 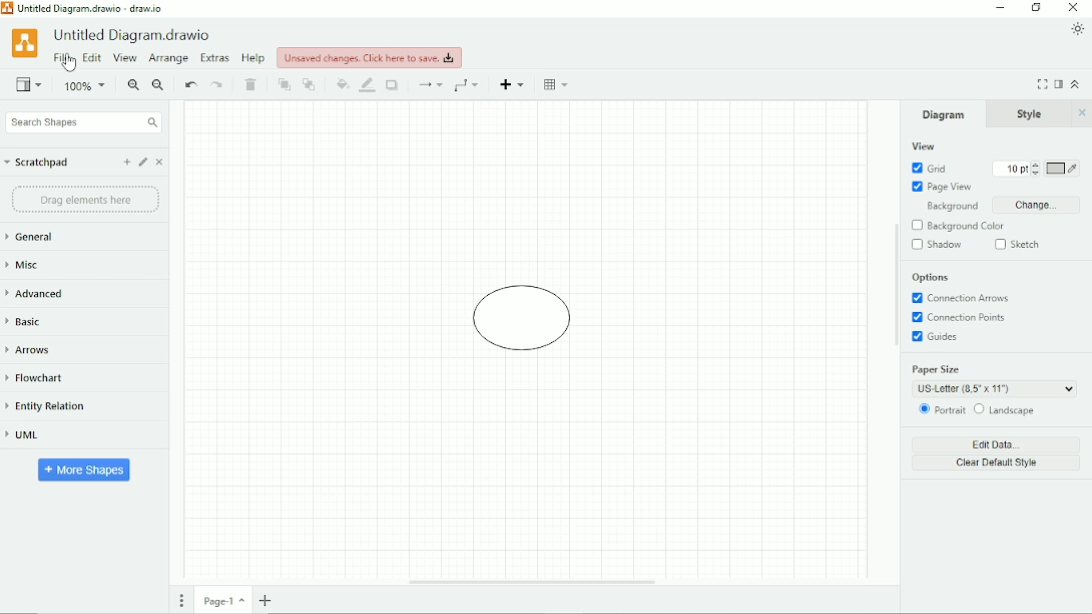 What do you see at coordinates (31, 237) in the screenshot?
I see `General` at bounding box center [31, 237].